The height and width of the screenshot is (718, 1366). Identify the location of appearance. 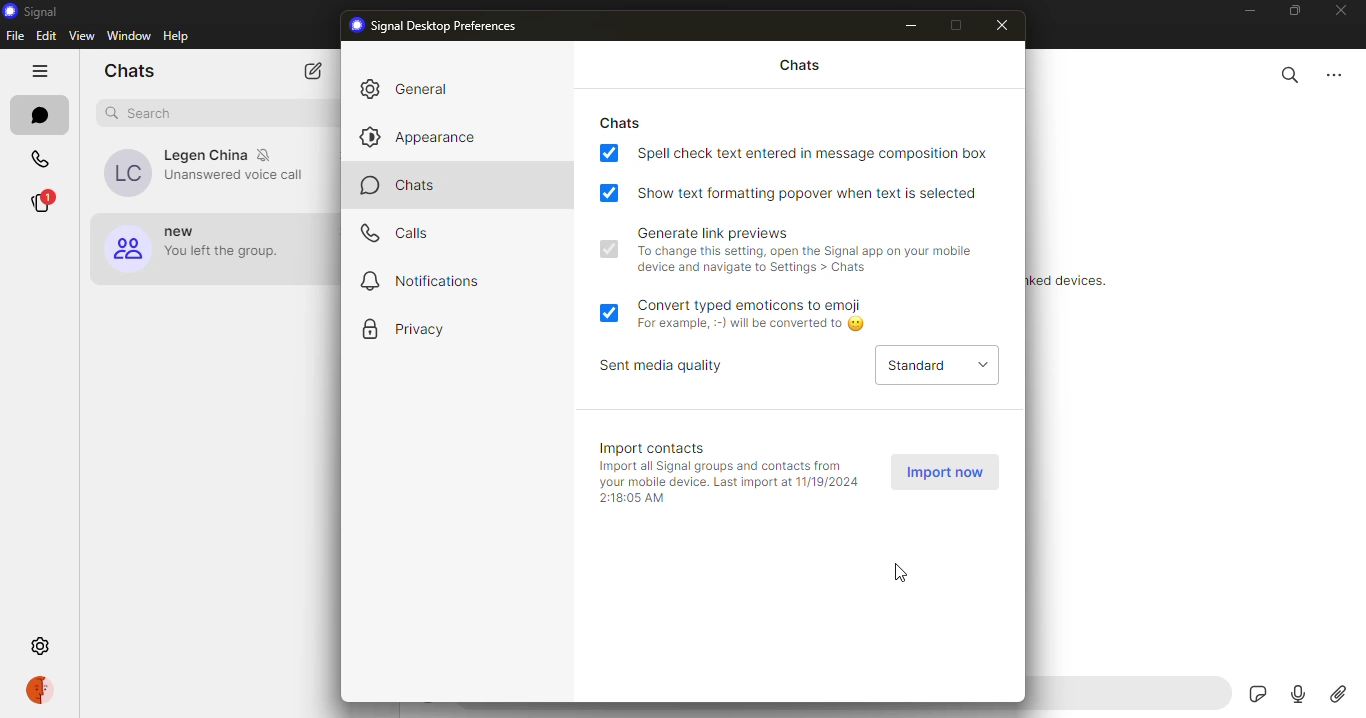
(423, 135).